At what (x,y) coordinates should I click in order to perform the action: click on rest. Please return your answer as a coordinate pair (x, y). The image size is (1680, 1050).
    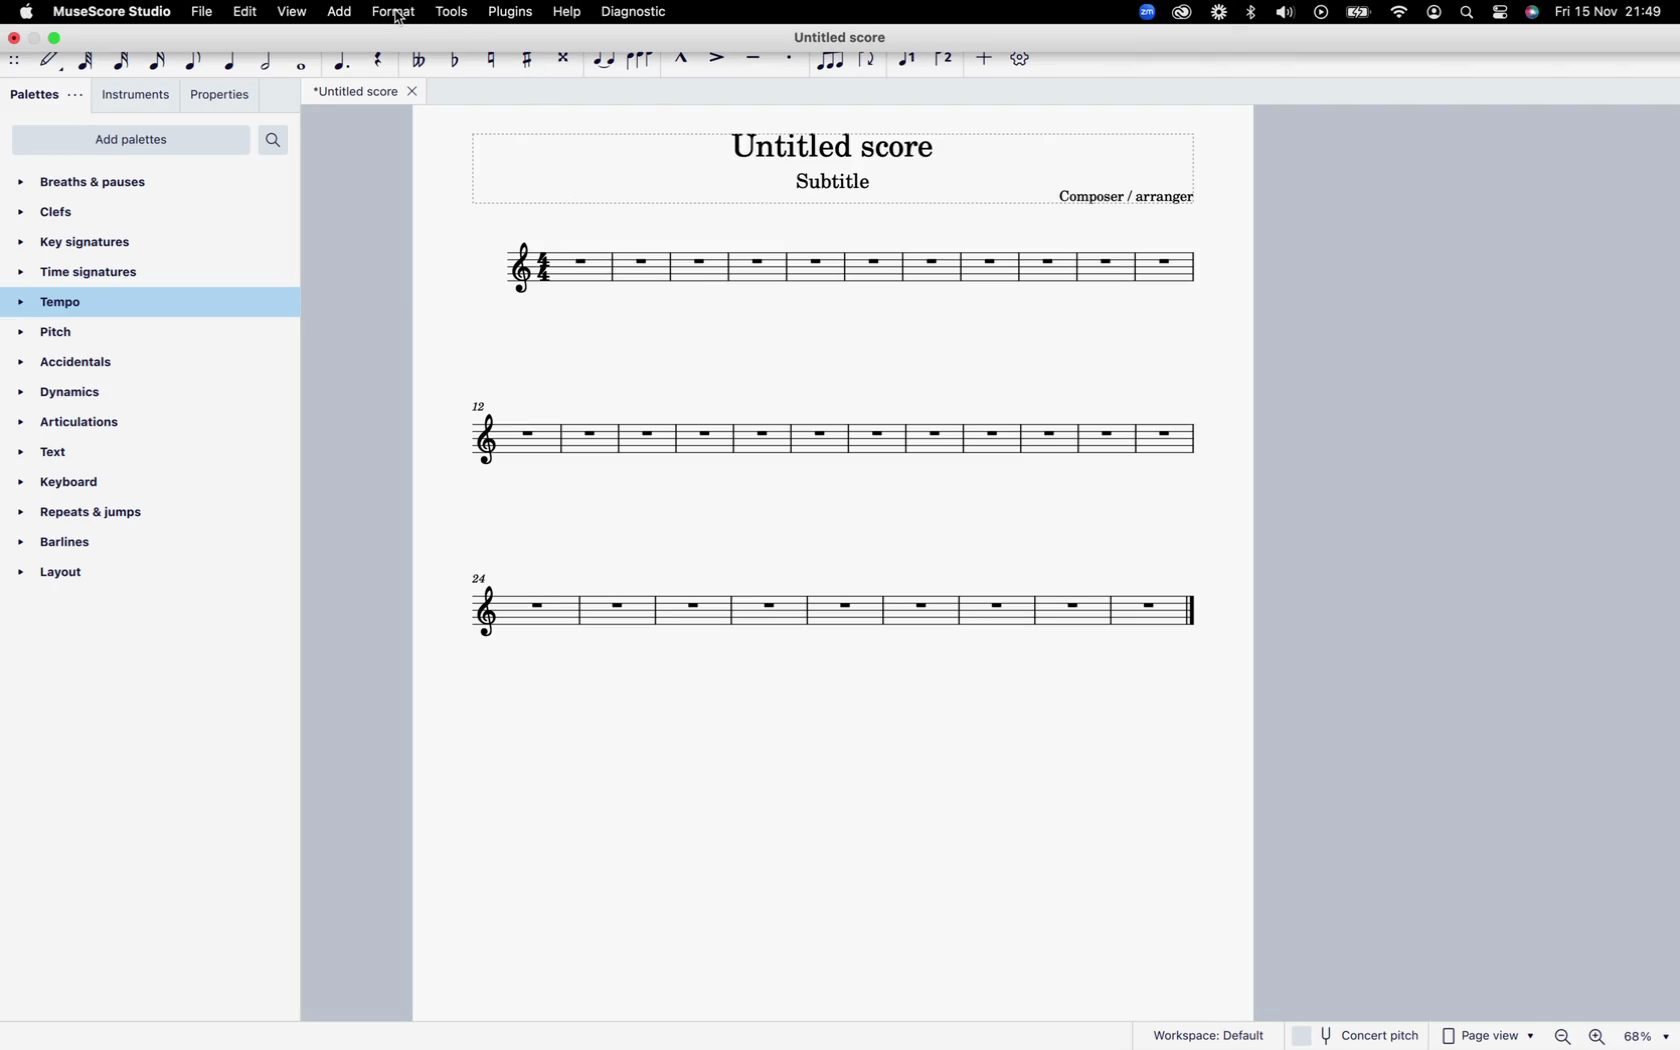
    Looking at the image, I should click on (382, 58).